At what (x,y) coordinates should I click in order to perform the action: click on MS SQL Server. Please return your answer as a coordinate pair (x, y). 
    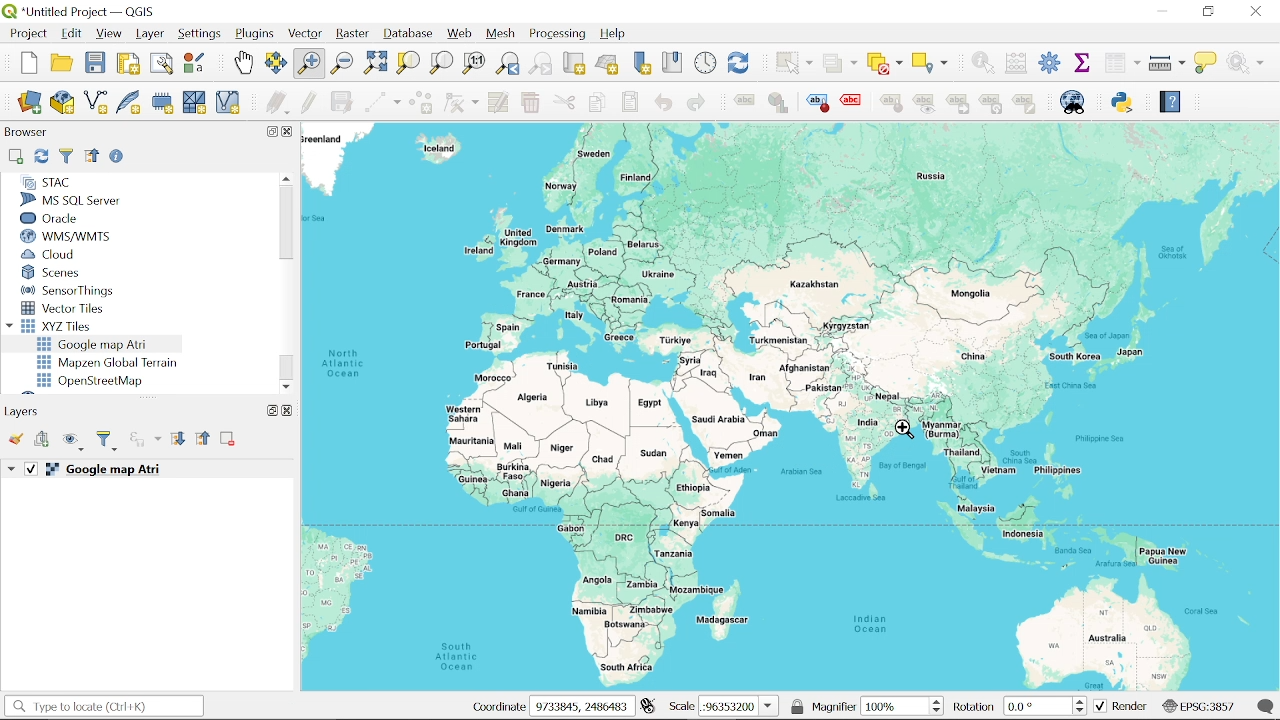
    Looking at the image, I should click on (78, 200).